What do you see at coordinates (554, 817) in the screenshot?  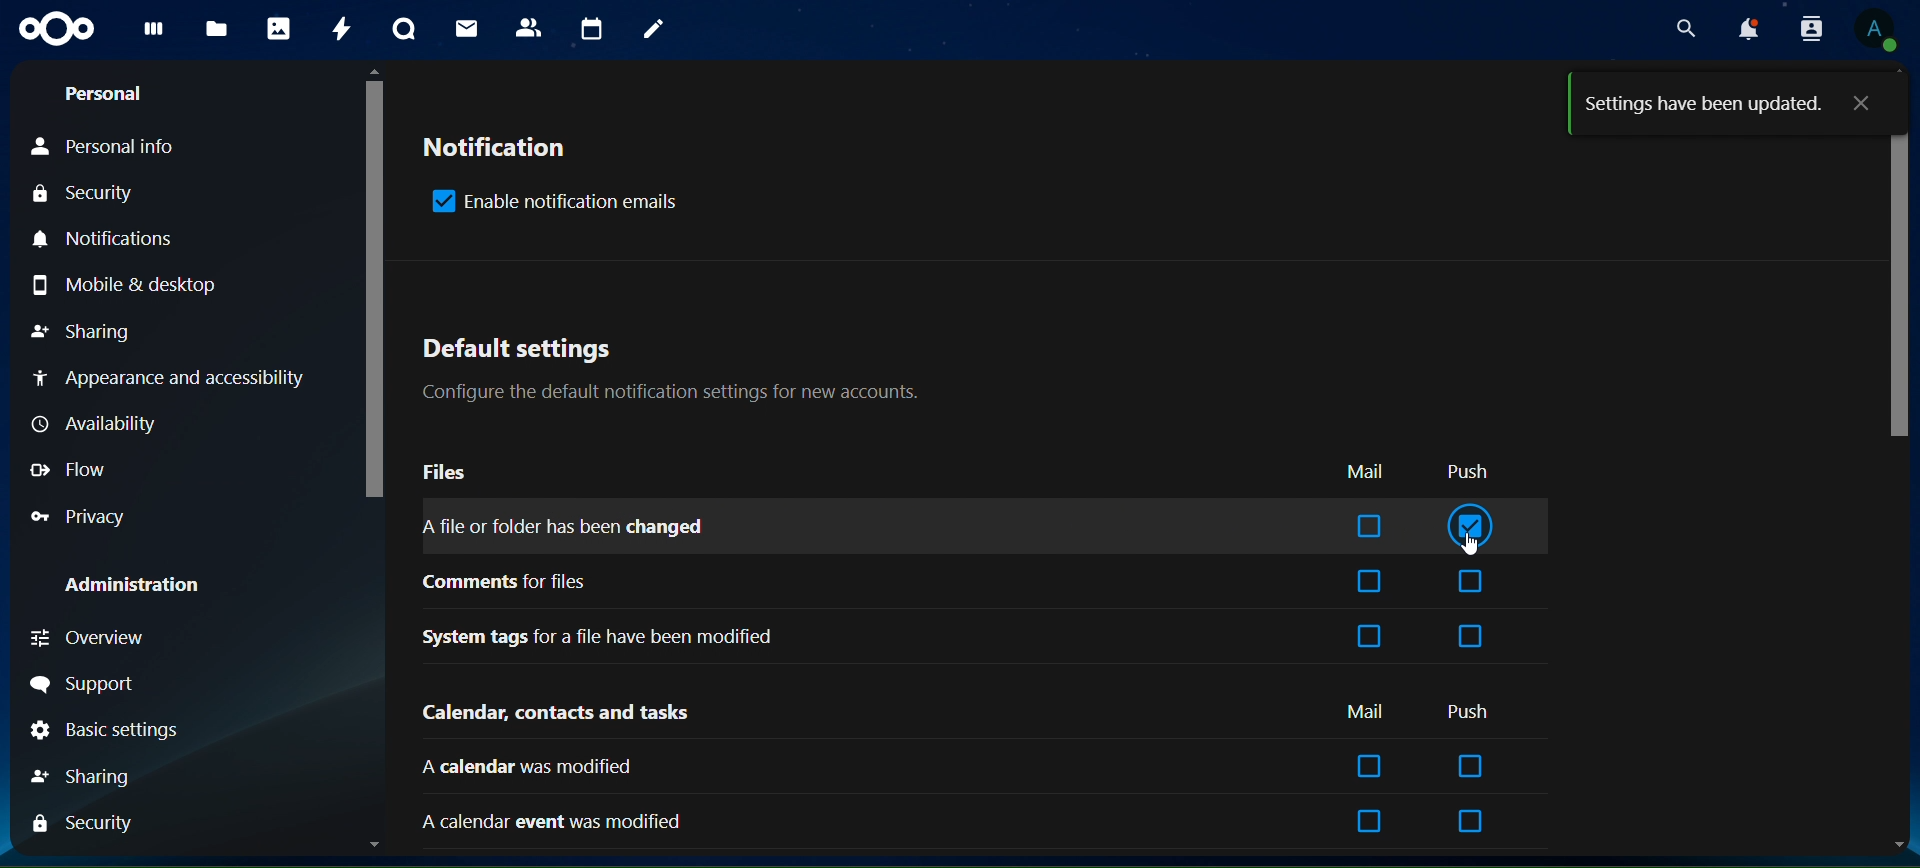 I see `a calendar event was modified` at bounding box center [554, 817].